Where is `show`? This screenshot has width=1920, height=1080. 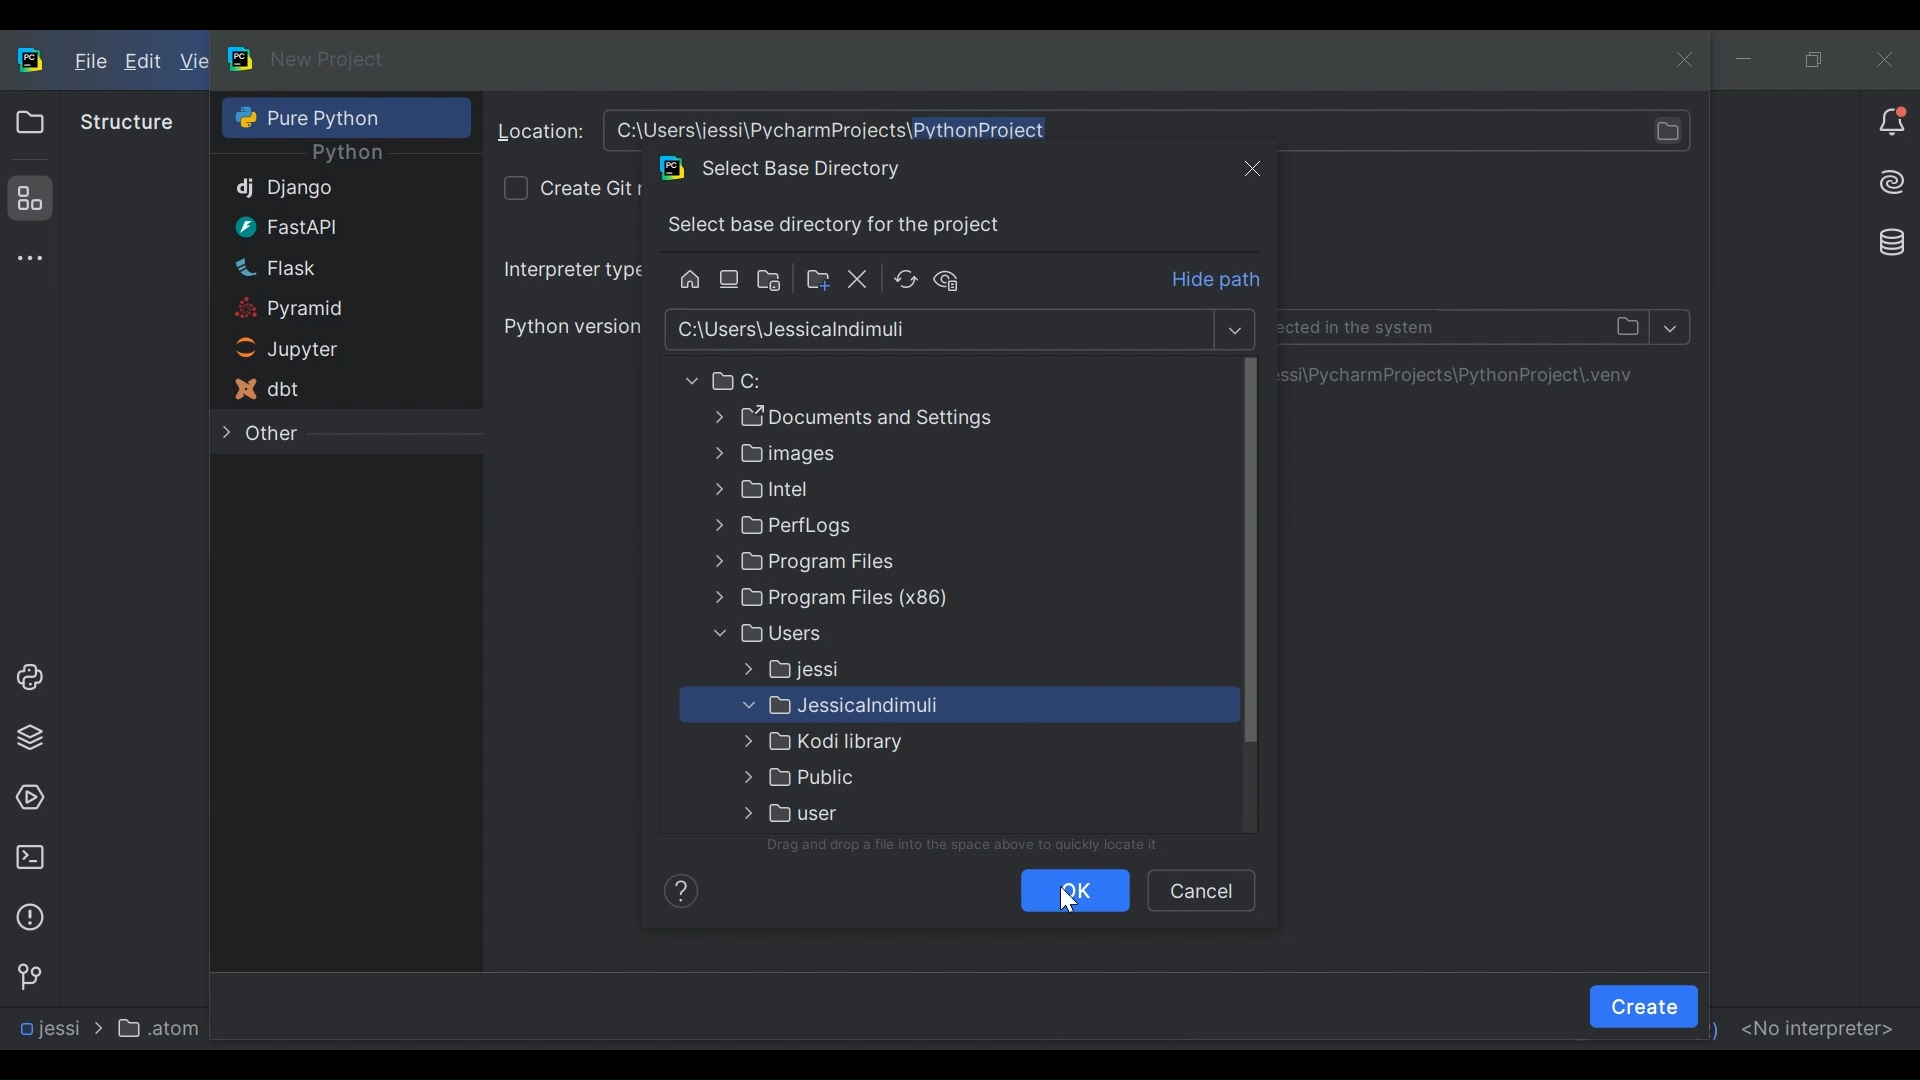
show is located at coordinates (1671, 329).